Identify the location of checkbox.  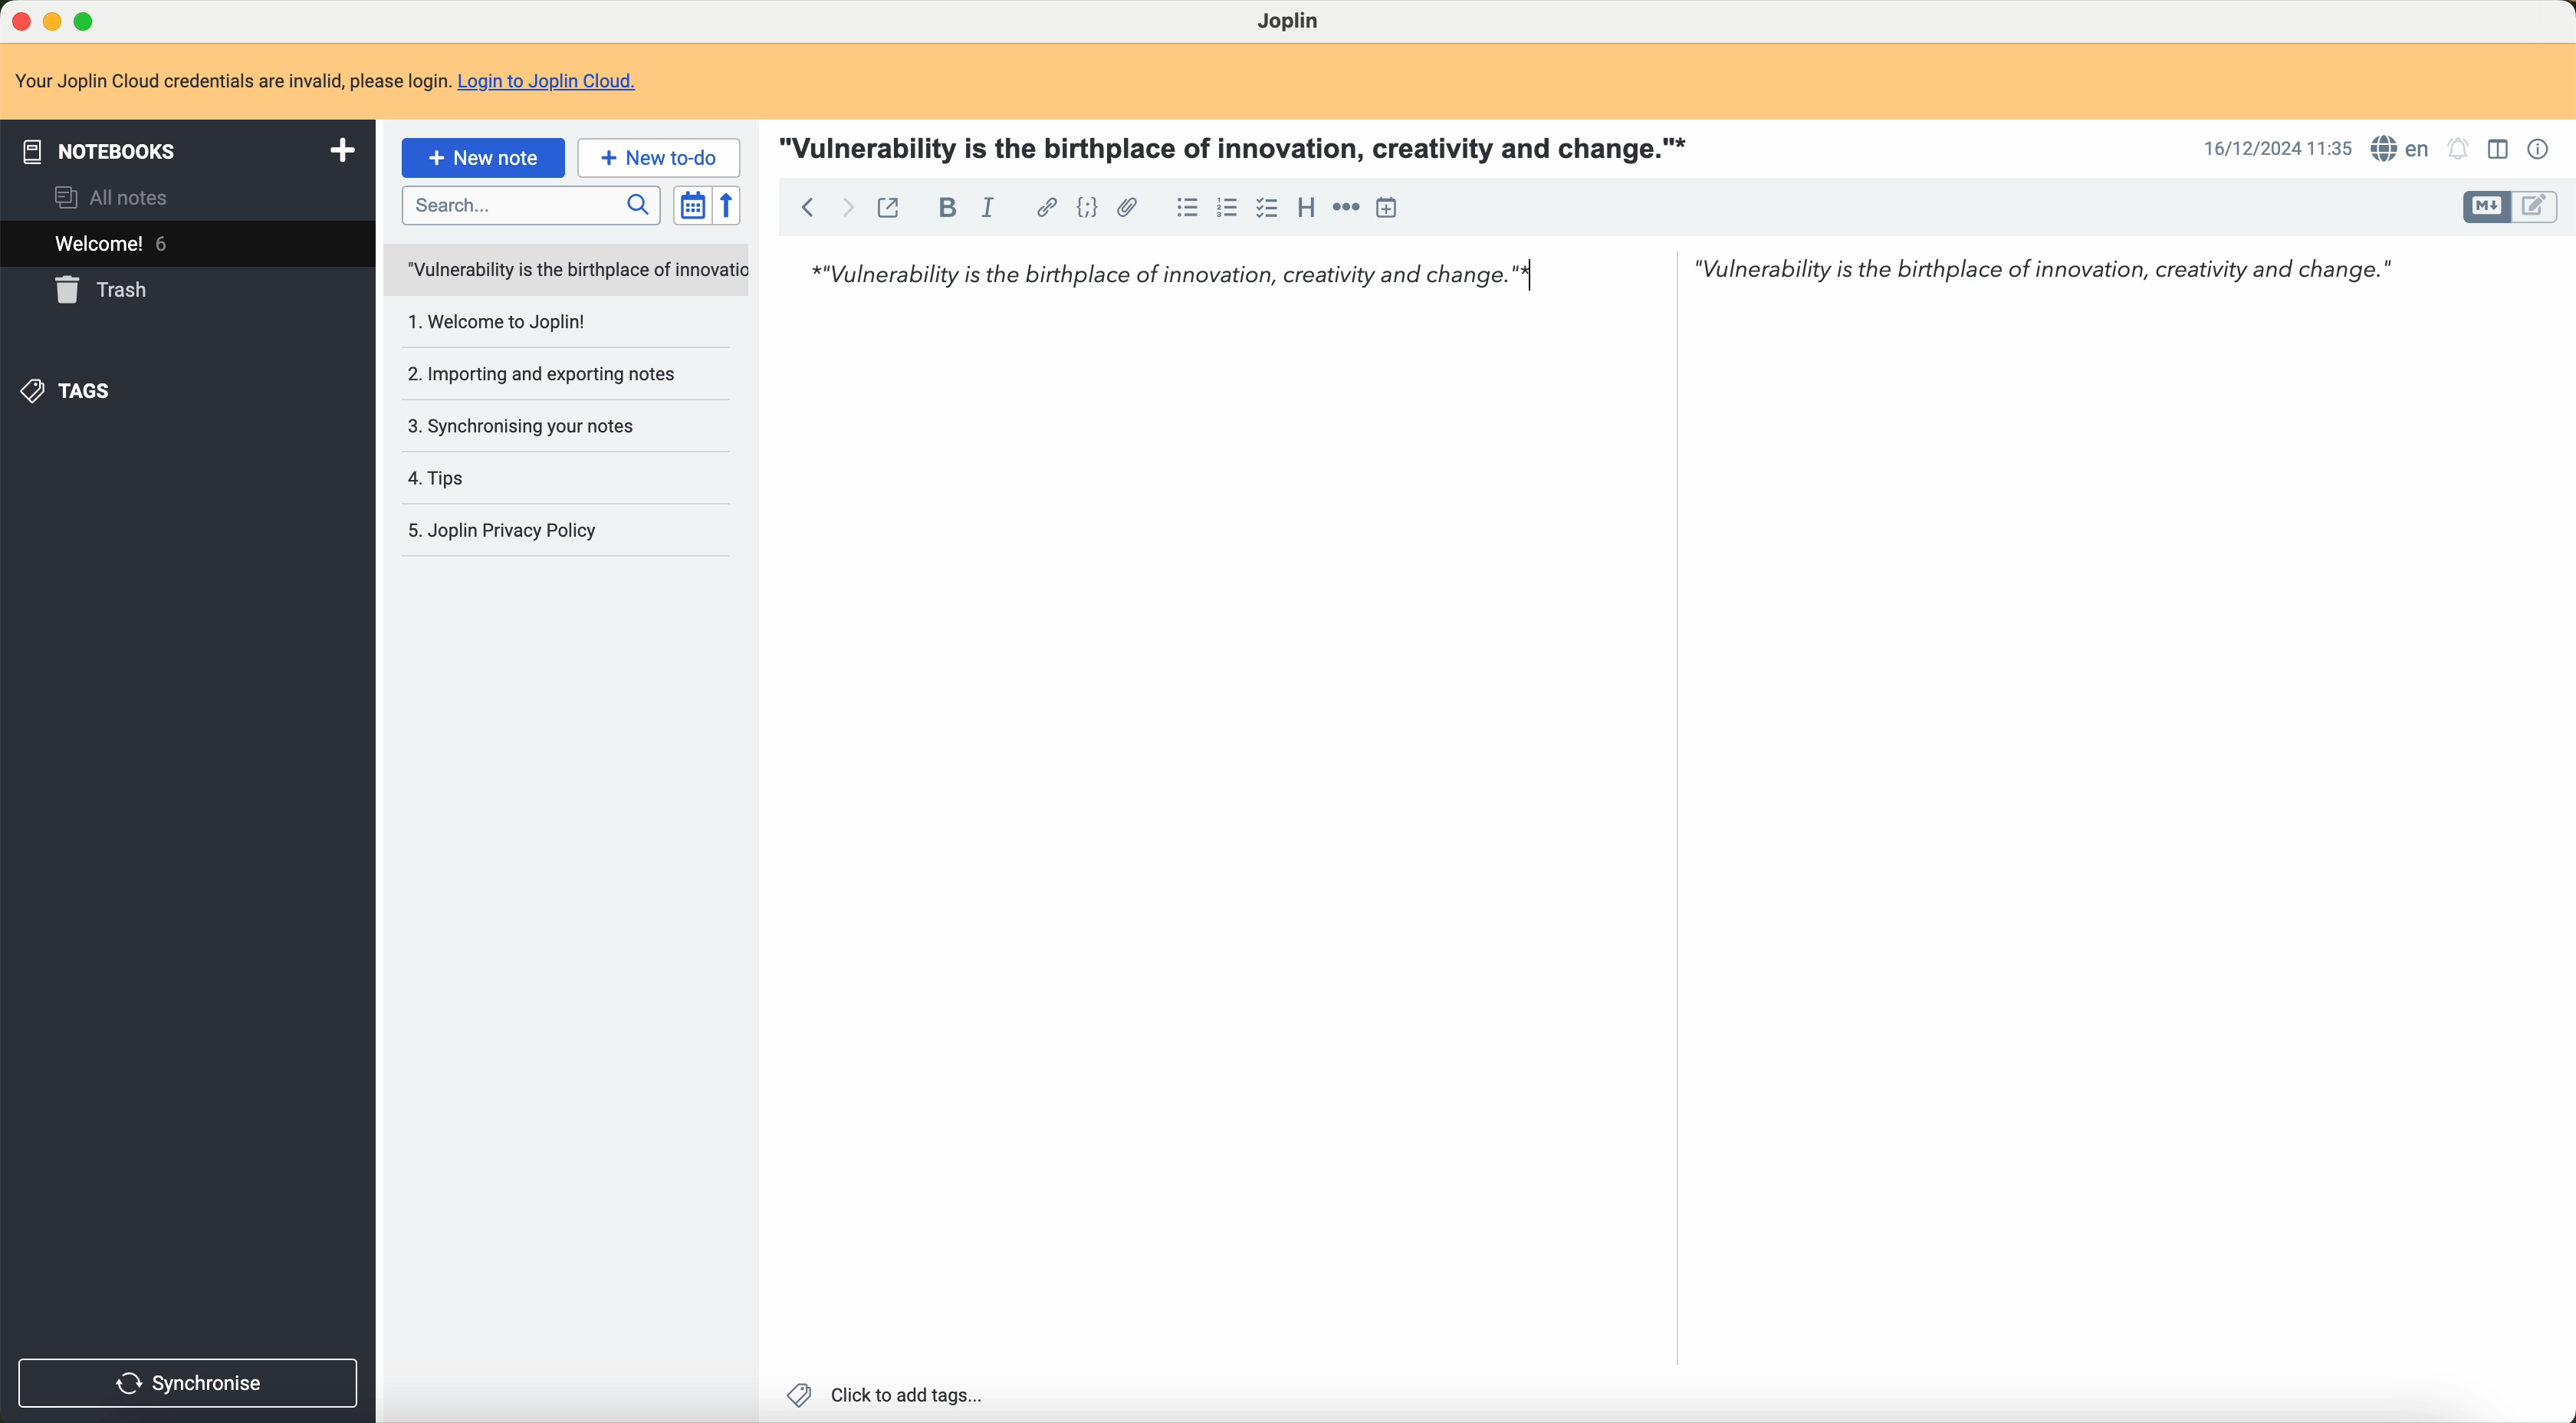
(1267, 209).